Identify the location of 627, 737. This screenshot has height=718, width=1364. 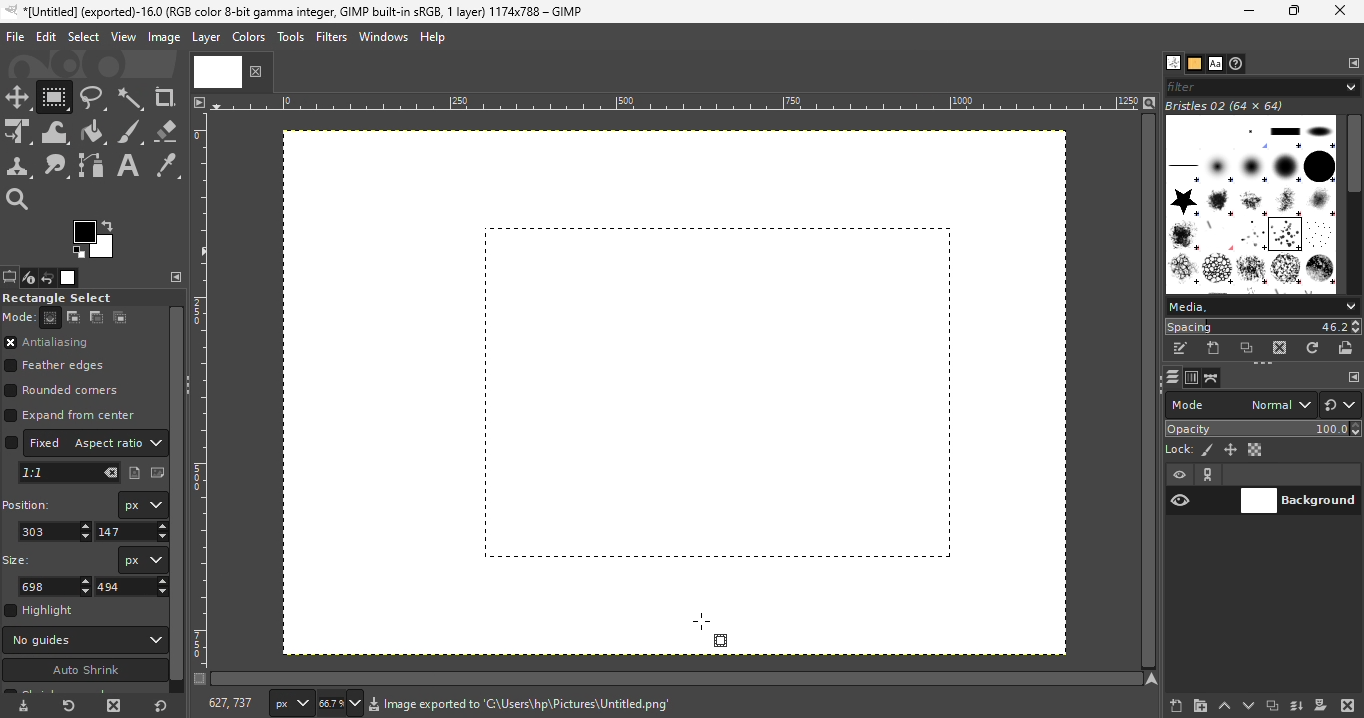
(231, 703).